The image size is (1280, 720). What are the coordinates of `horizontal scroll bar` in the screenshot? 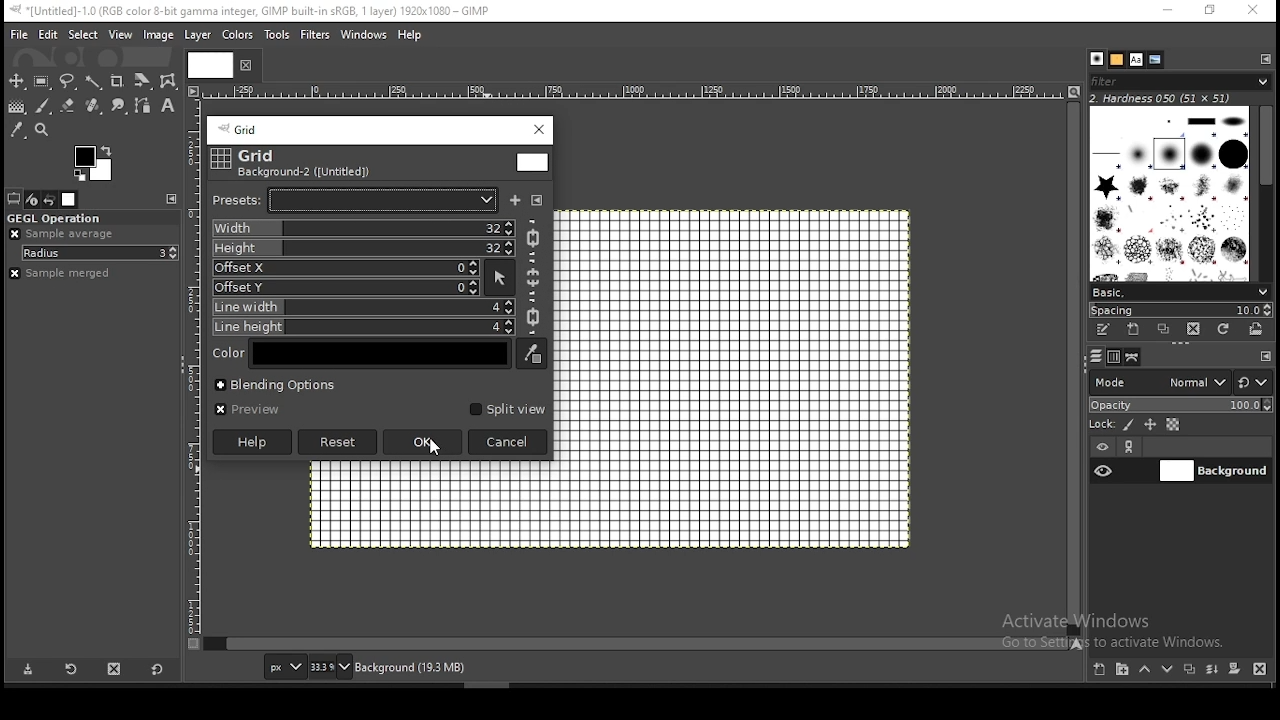 It's located at (1075, 367).